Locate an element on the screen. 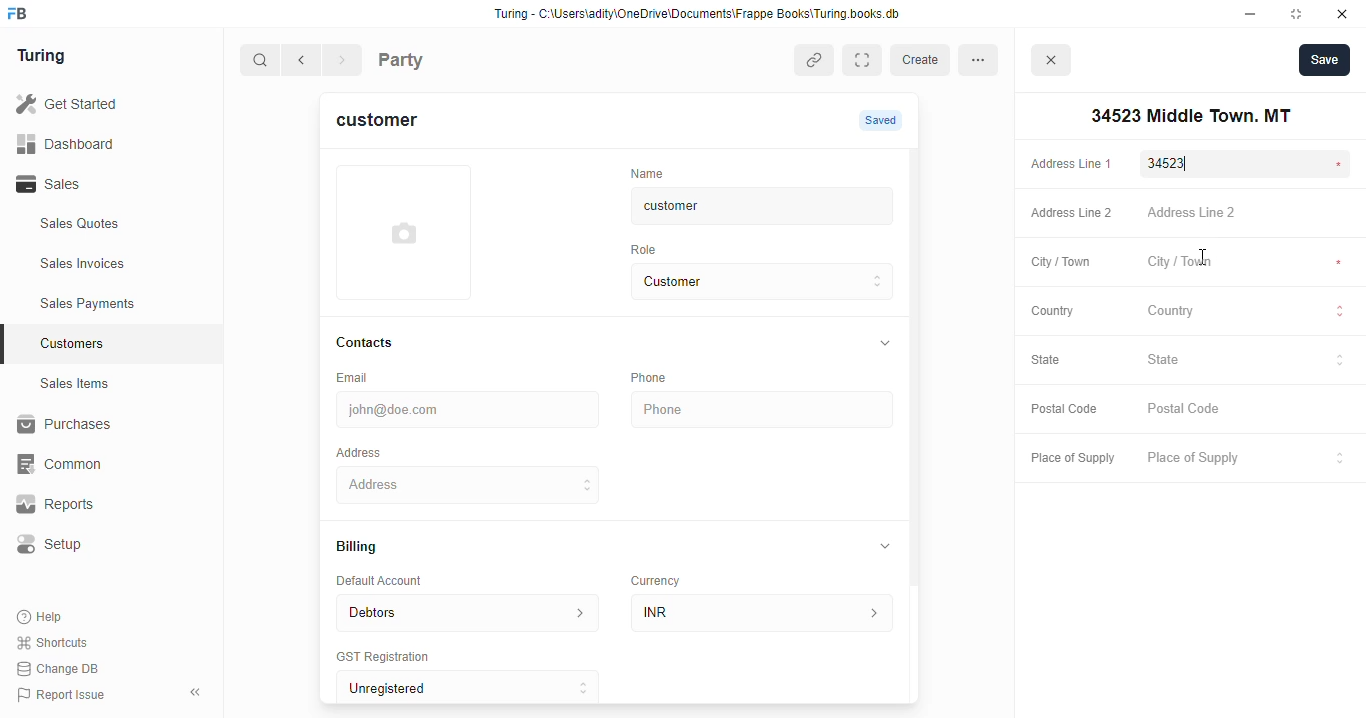 The width and height of the screenshot is (1366, 718). john@doe.com is located at coordinates (471, 407).